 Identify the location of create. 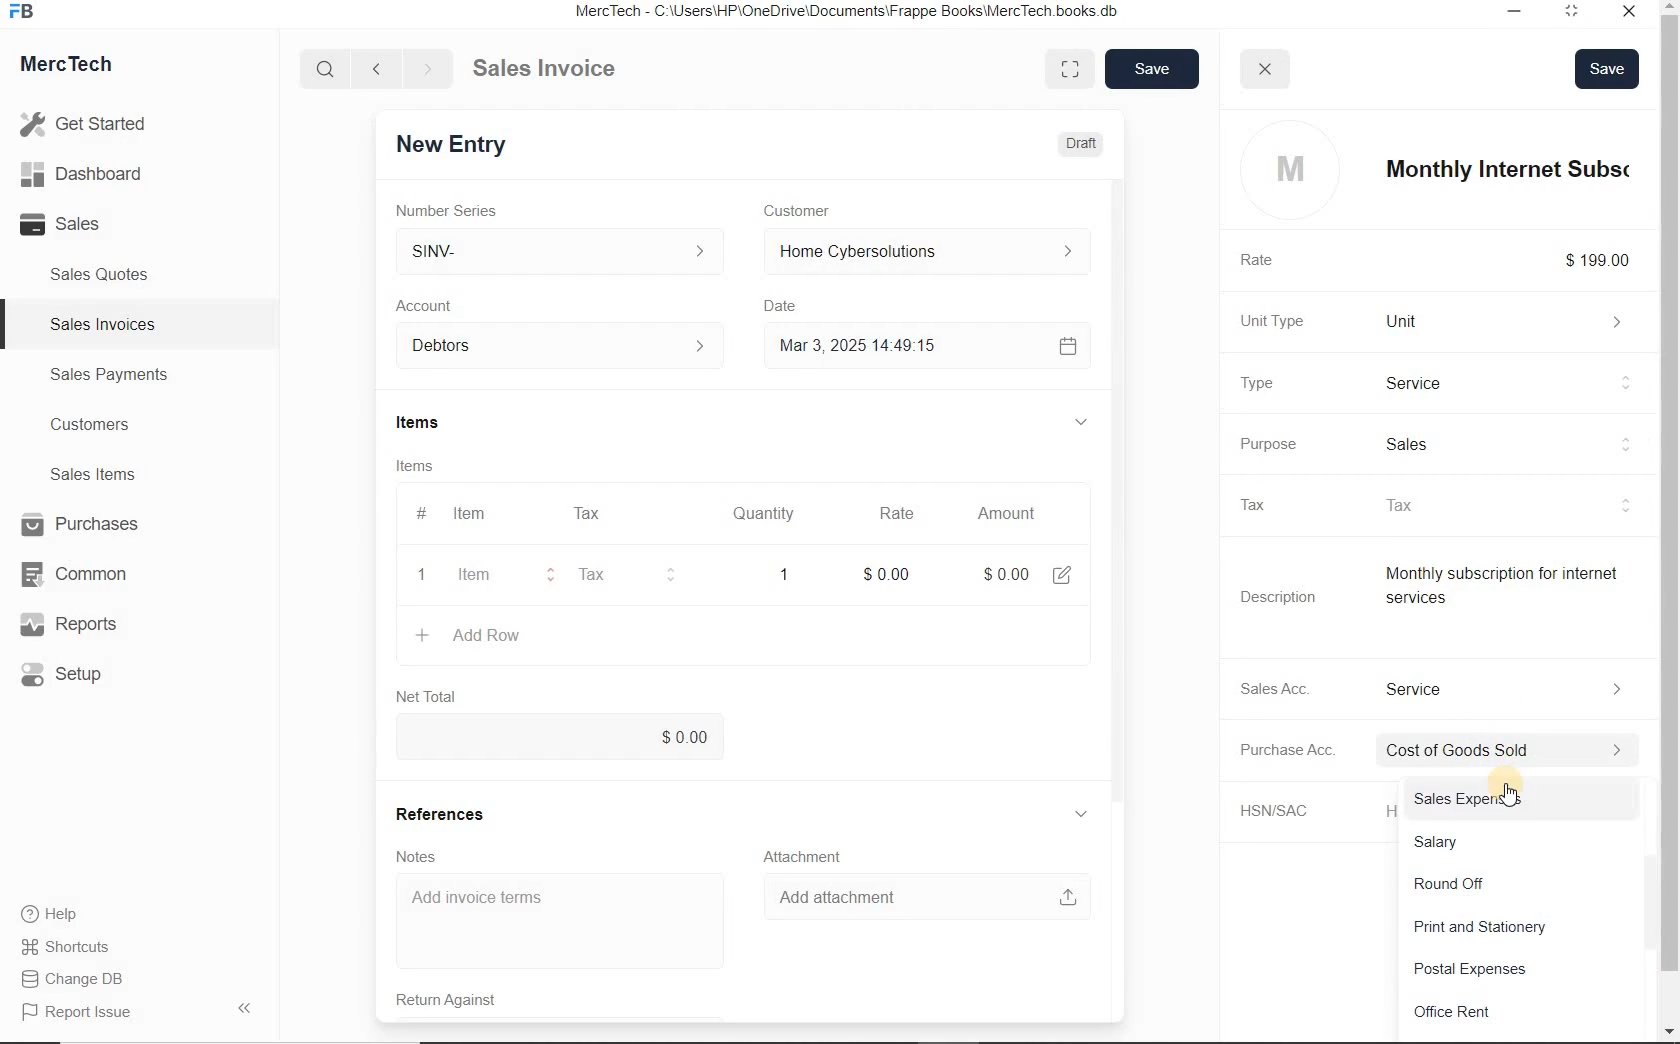
(425, 635).